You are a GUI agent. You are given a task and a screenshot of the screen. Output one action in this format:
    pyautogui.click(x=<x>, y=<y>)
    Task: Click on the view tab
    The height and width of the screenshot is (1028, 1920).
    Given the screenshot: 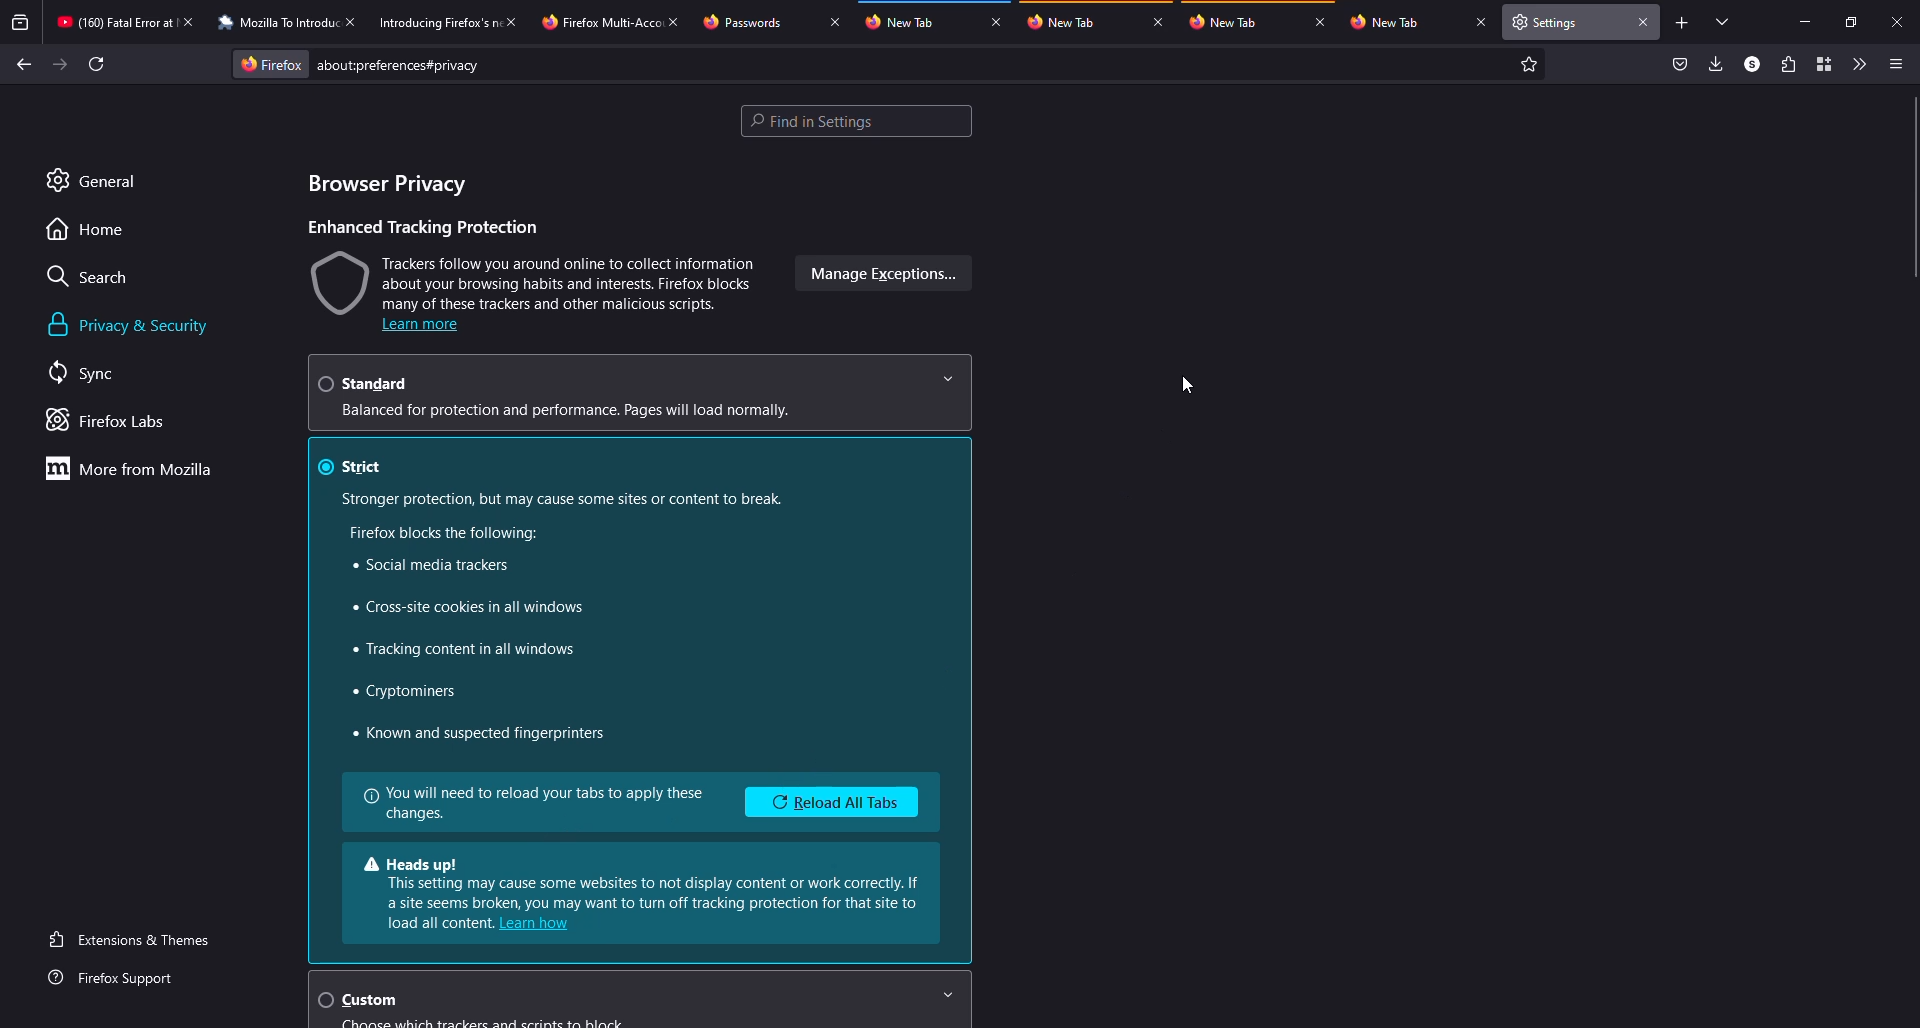 What is the action you would take?
    pyautogui.click(x=1724, y=21)
    